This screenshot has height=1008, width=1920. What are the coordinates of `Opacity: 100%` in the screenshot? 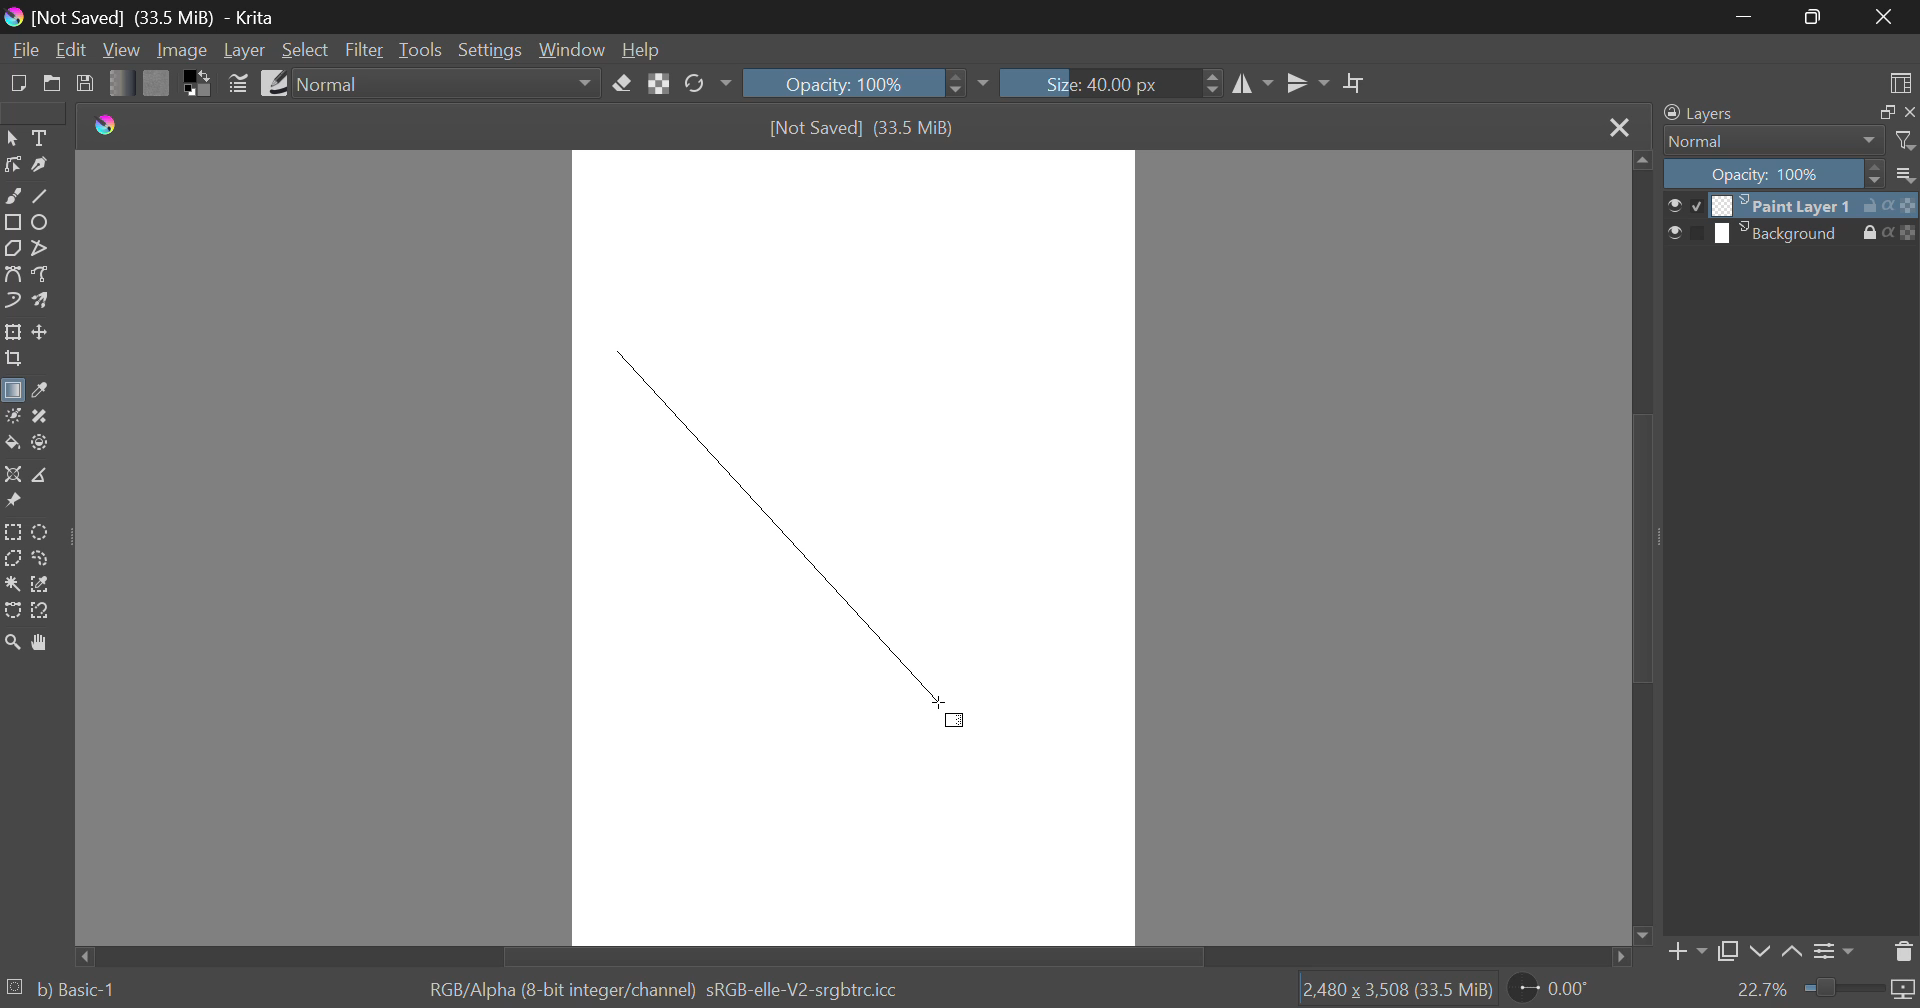 It's located at (863, 83).